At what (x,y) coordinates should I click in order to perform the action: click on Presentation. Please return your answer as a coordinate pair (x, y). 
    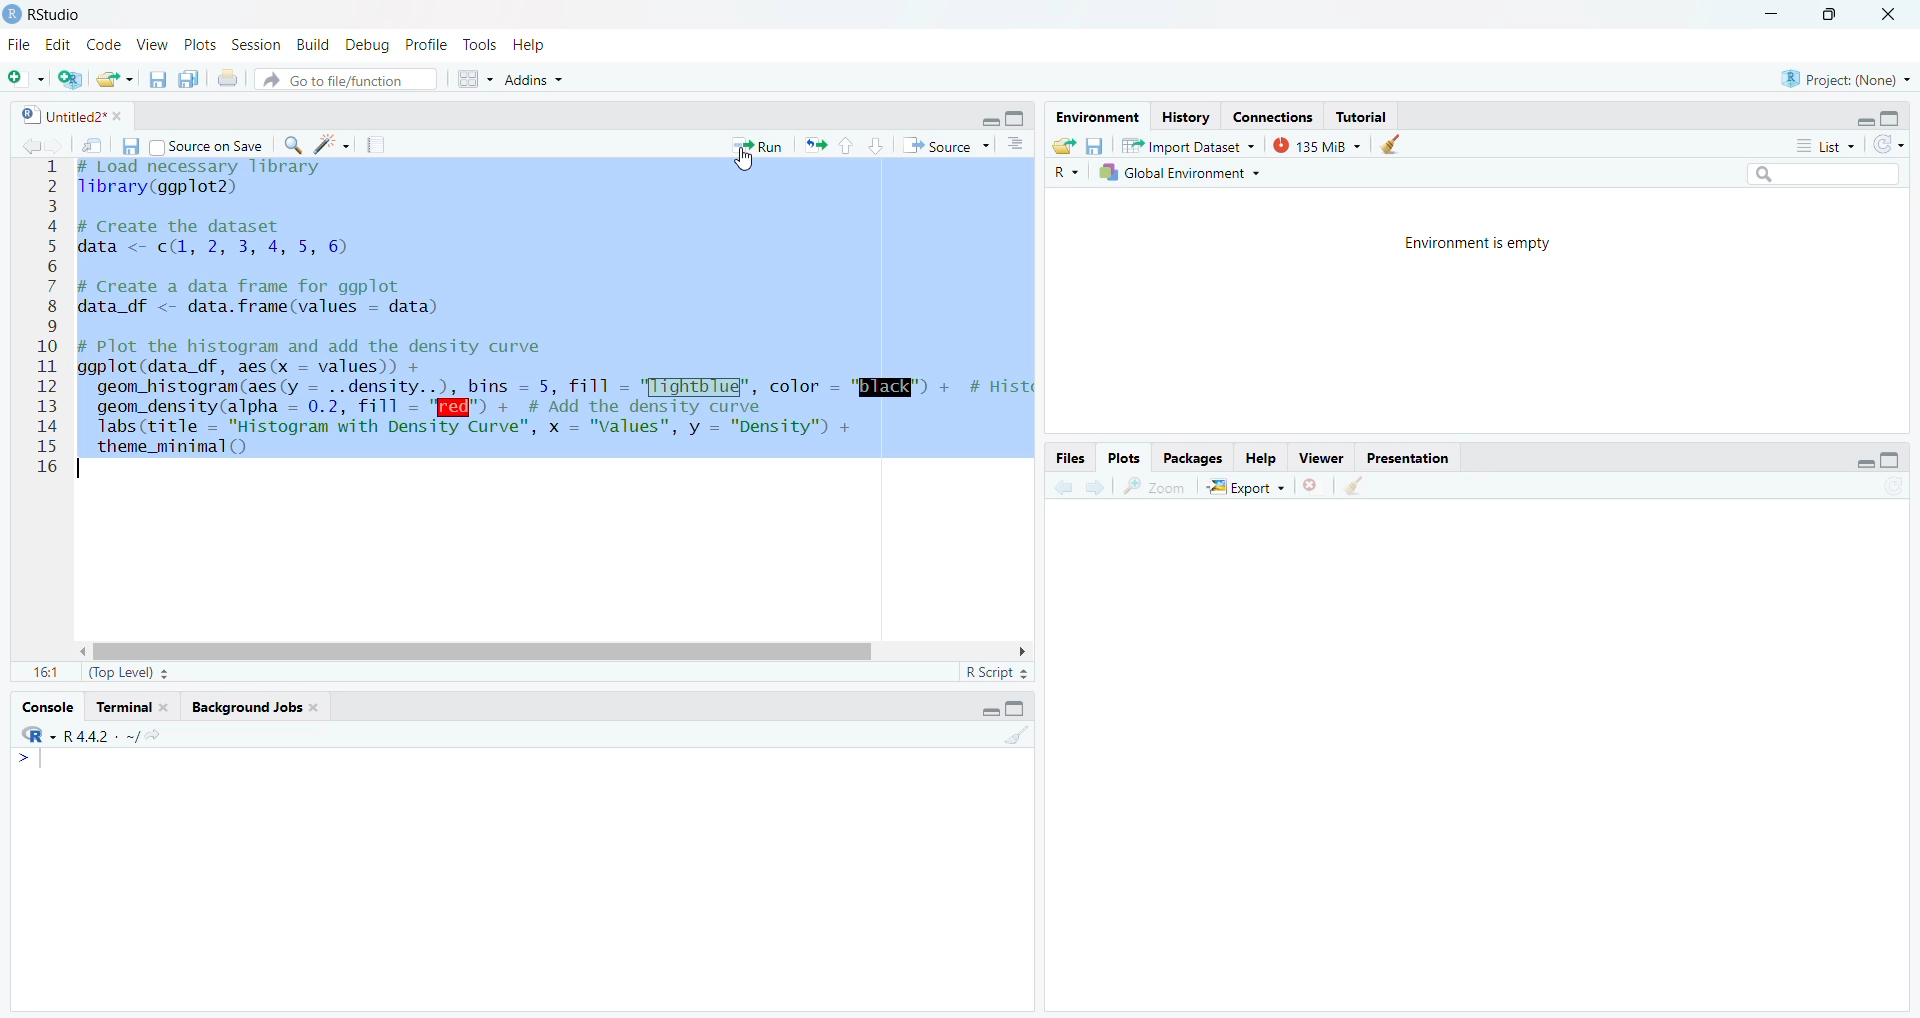
    Looking at the image, I should click on (1410, 457).